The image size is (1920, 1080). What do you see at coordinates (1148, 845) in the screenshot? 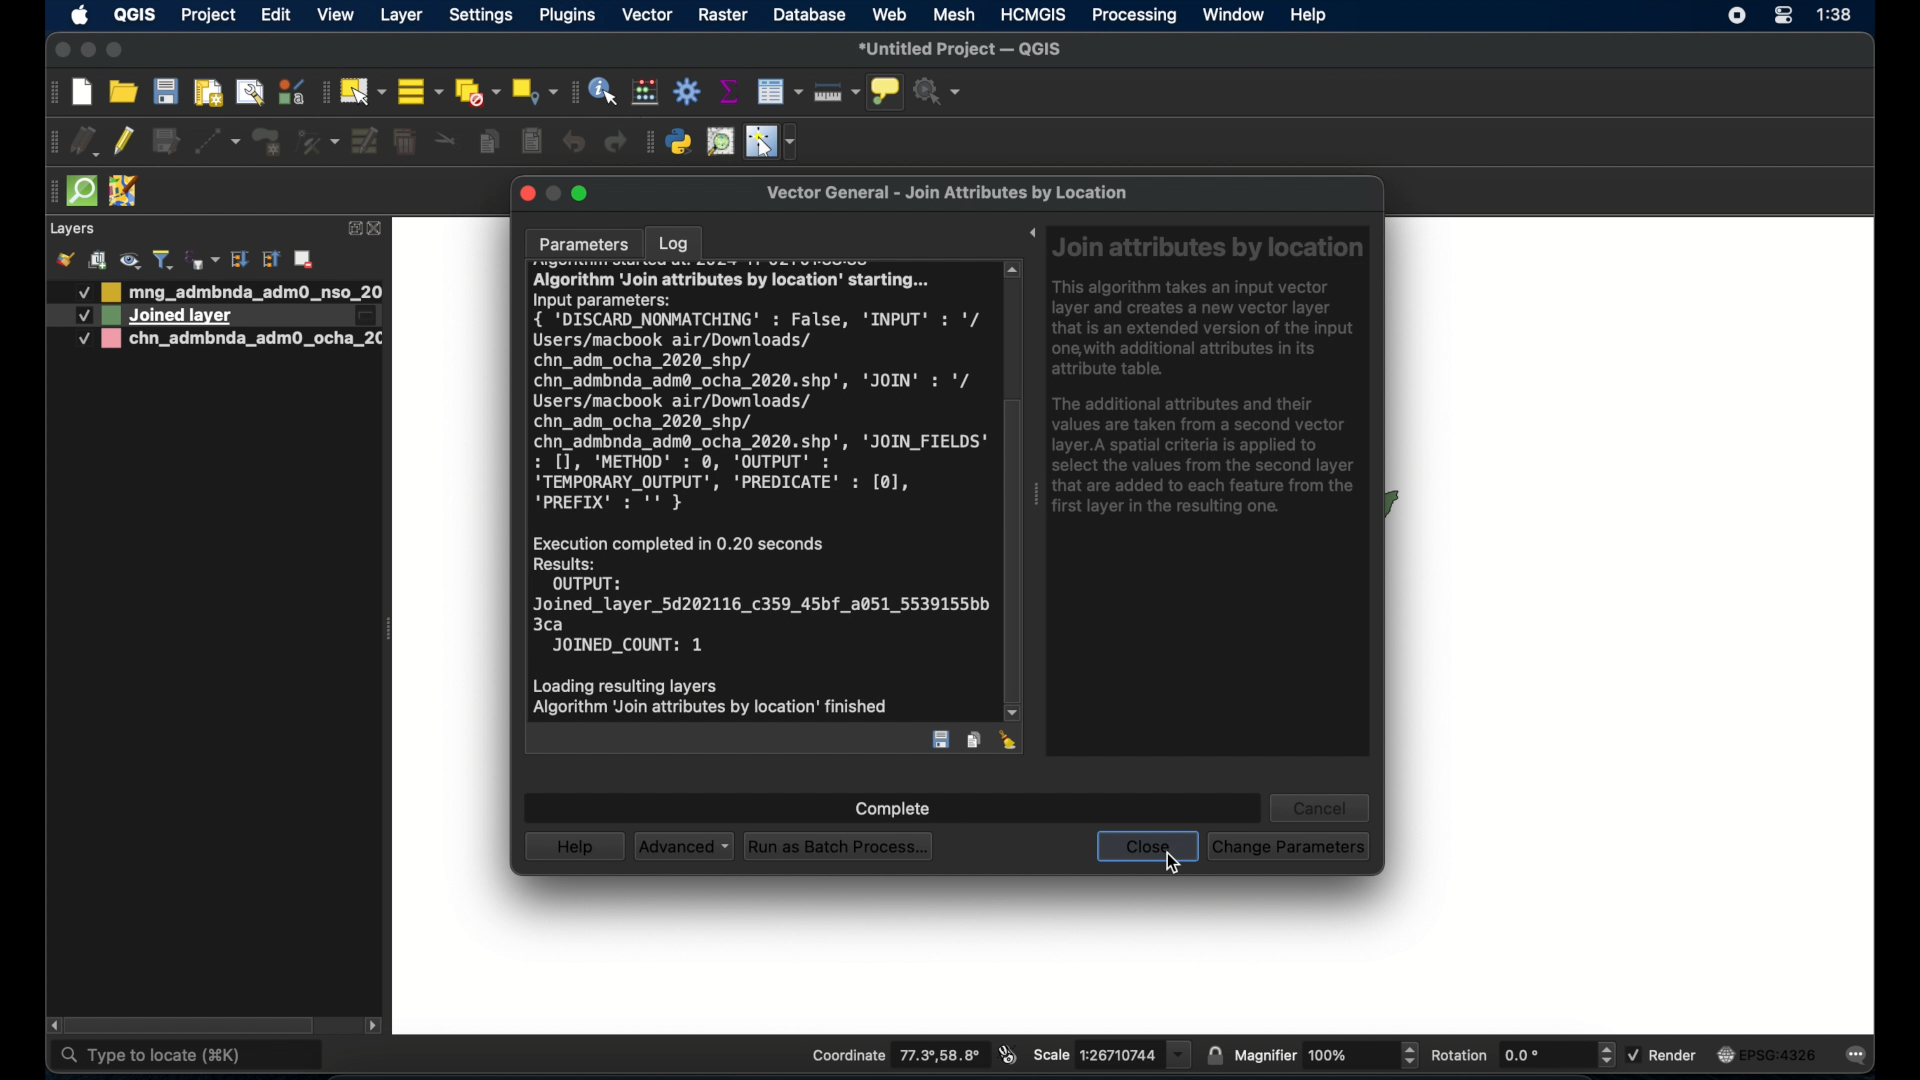
I see `close` at bounding box center [1148, 845].